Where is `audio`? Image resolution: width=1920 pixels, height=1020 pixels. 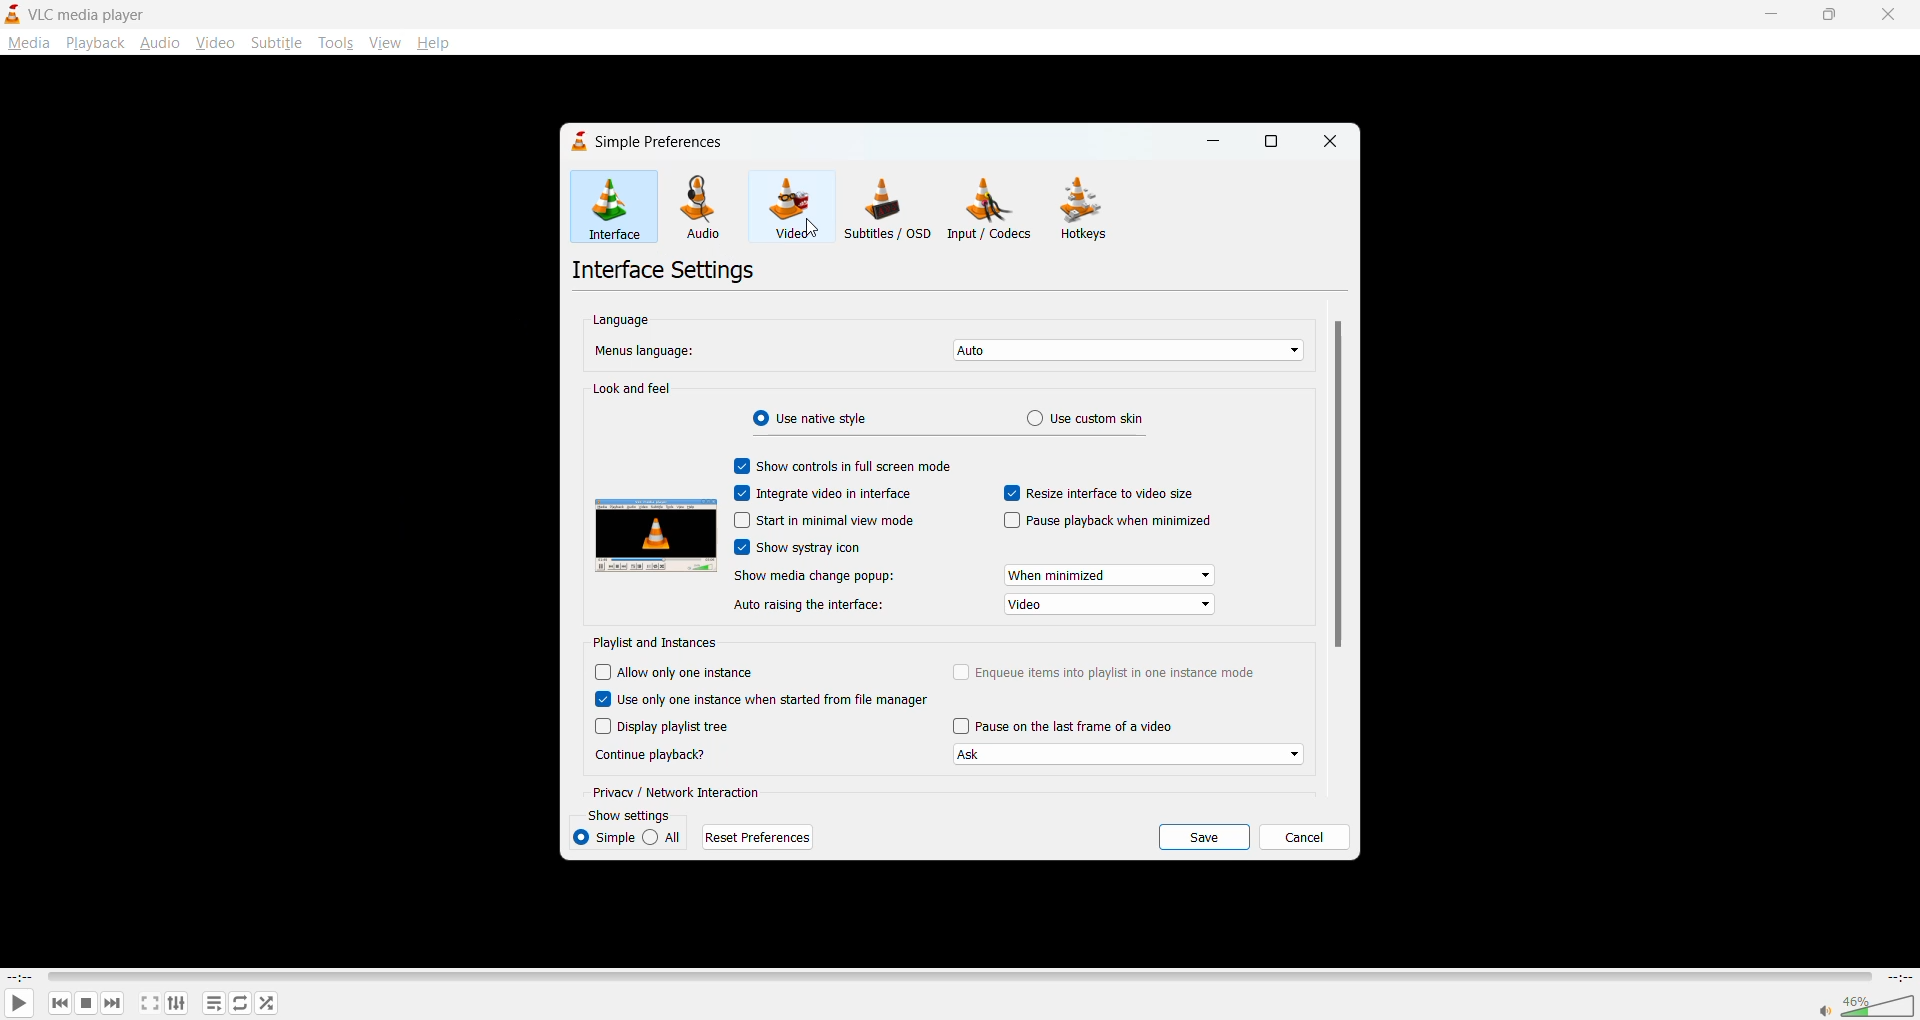 audio is located at coordinates (702, 207).